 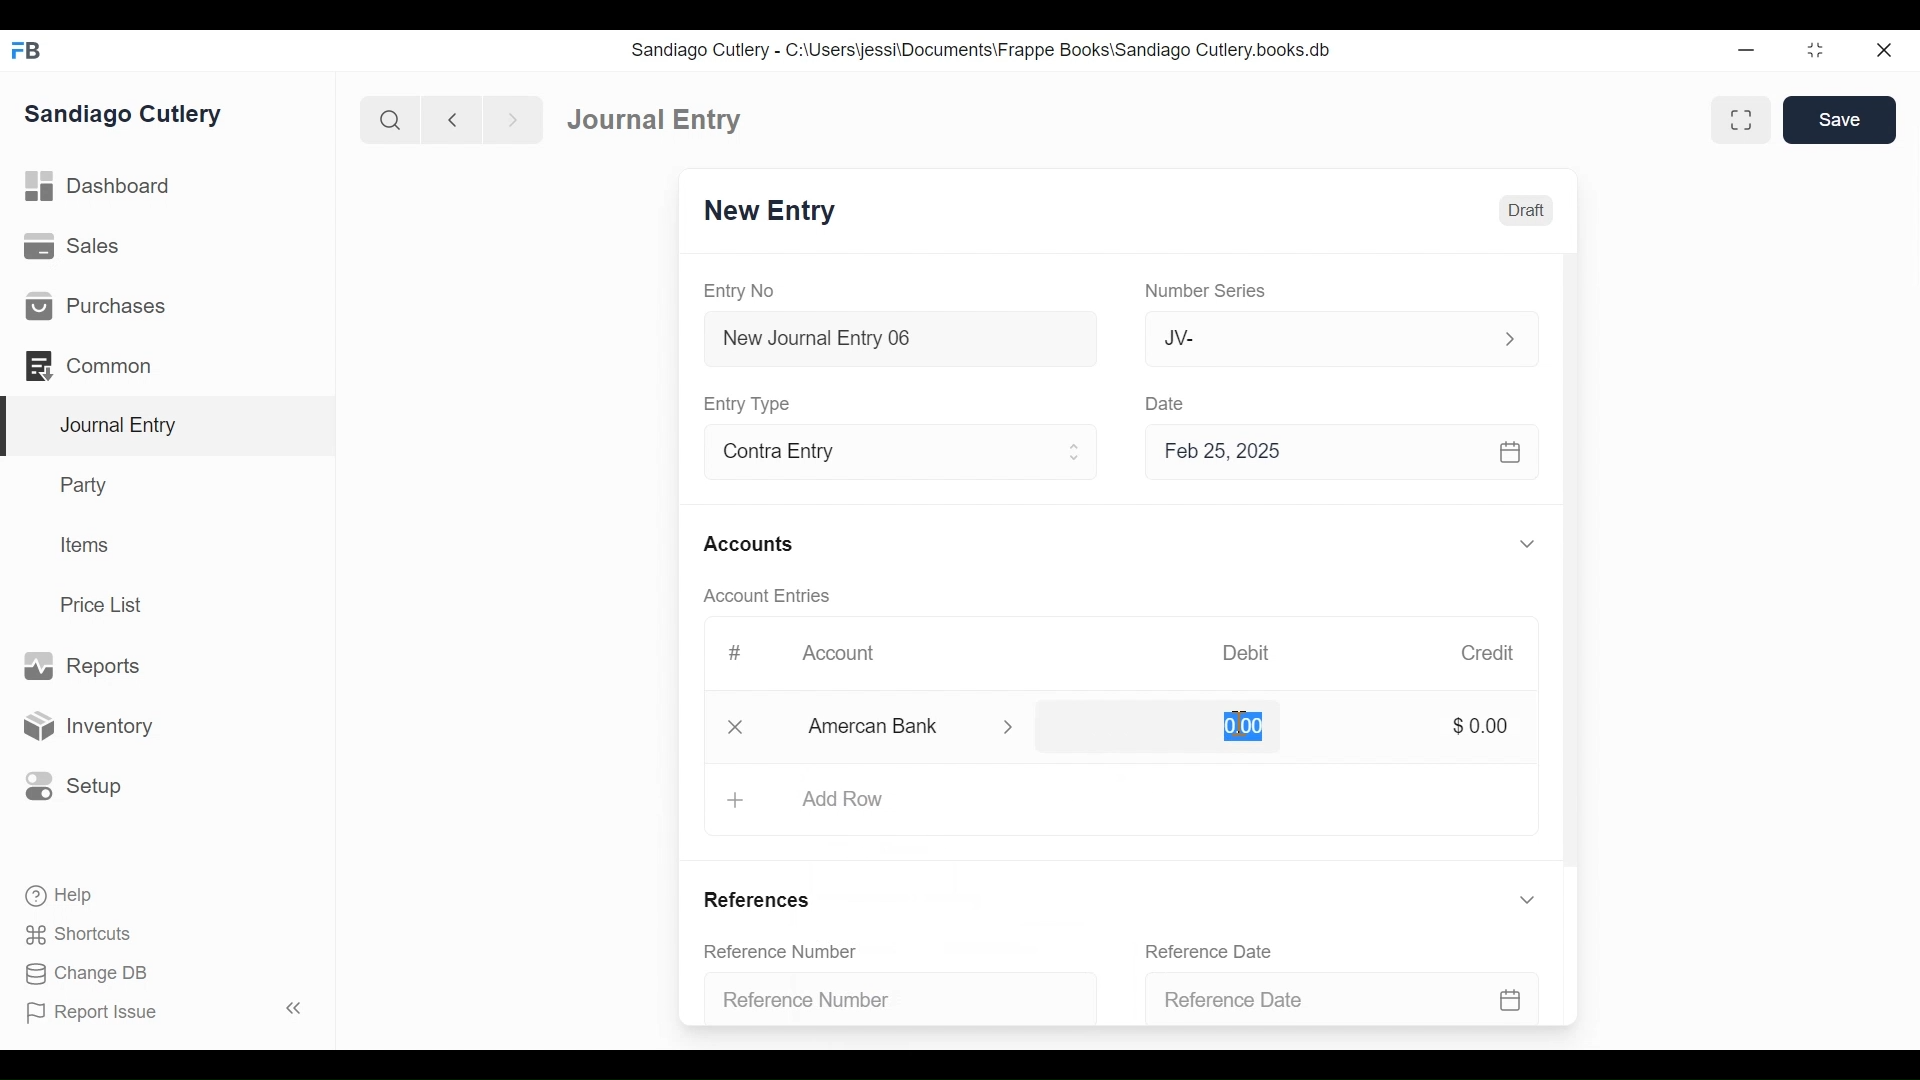 What do you see at coordinates (1075, 452) in the screenshot?
I see `Expand` at bounding box center [1075, 452].